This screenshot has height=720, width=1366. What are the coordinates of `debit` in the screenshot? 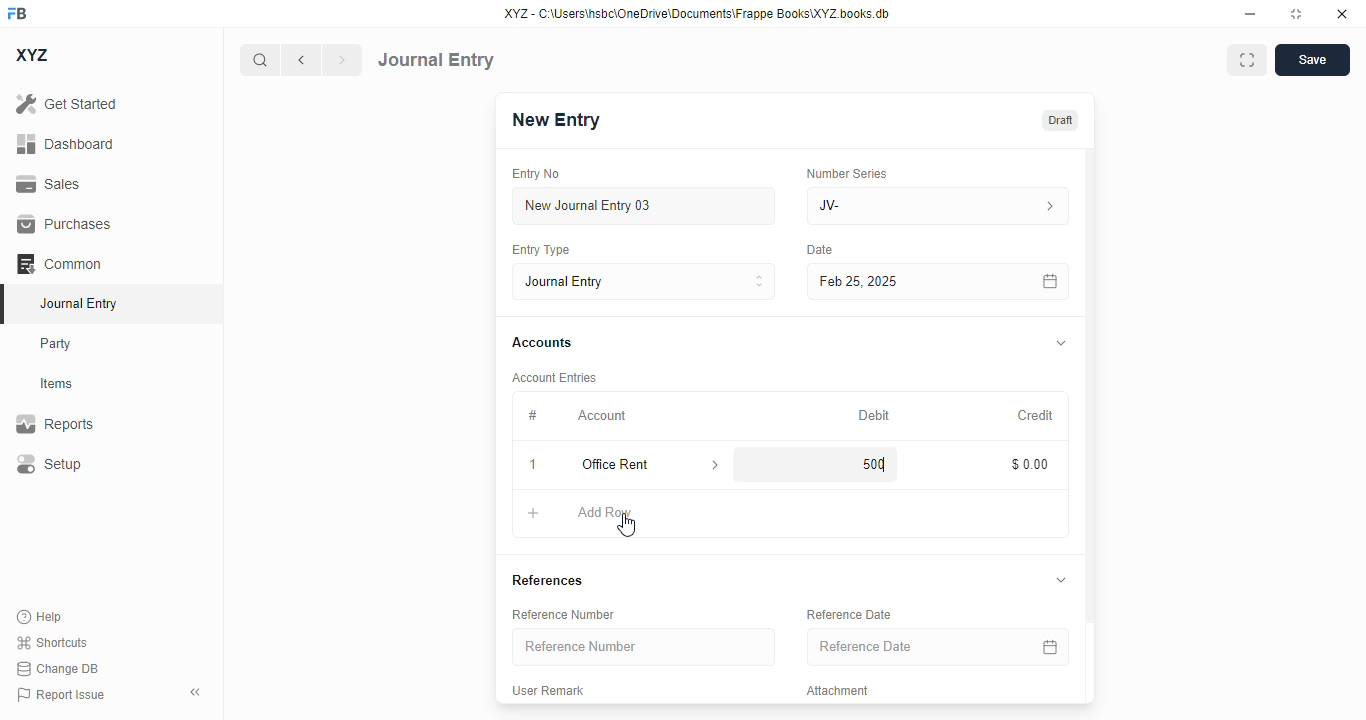 It's located at (875, 417).